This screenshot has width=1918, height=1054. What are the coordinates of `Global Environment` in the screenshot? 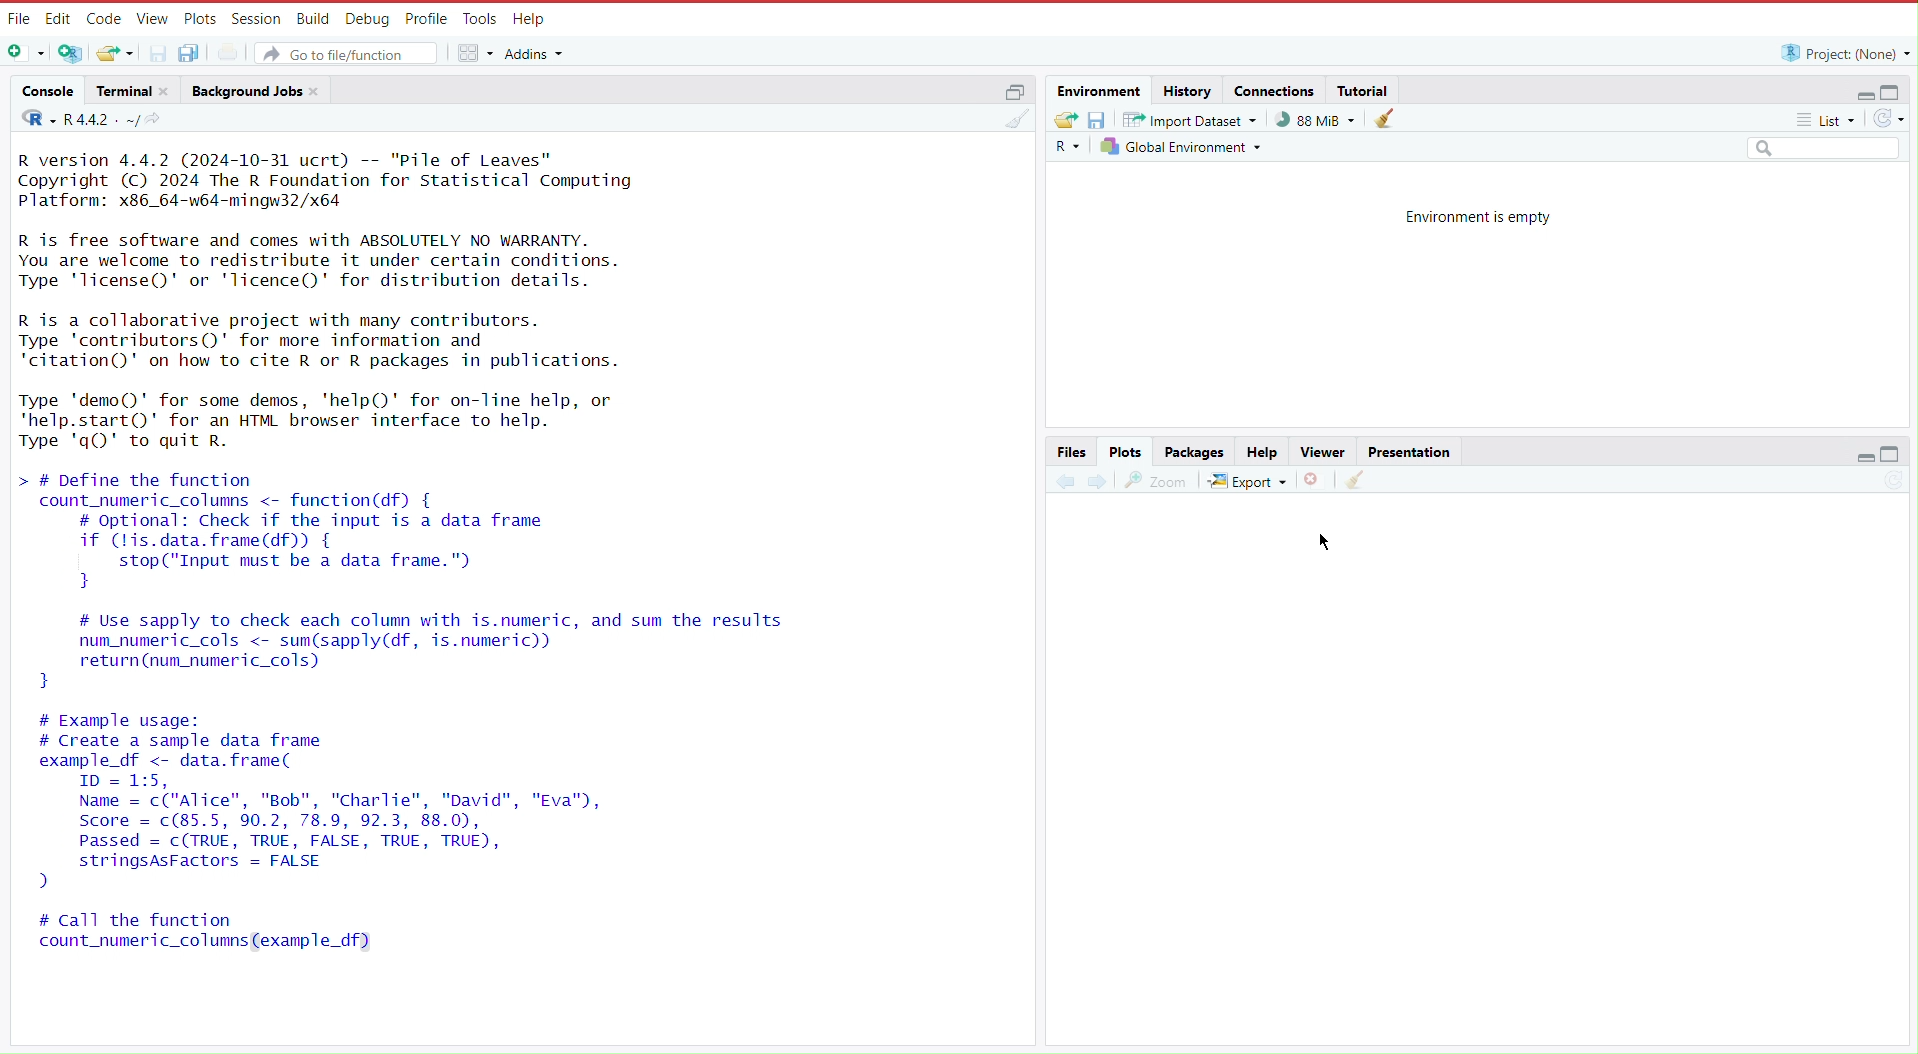 It's located at (1184, 146).